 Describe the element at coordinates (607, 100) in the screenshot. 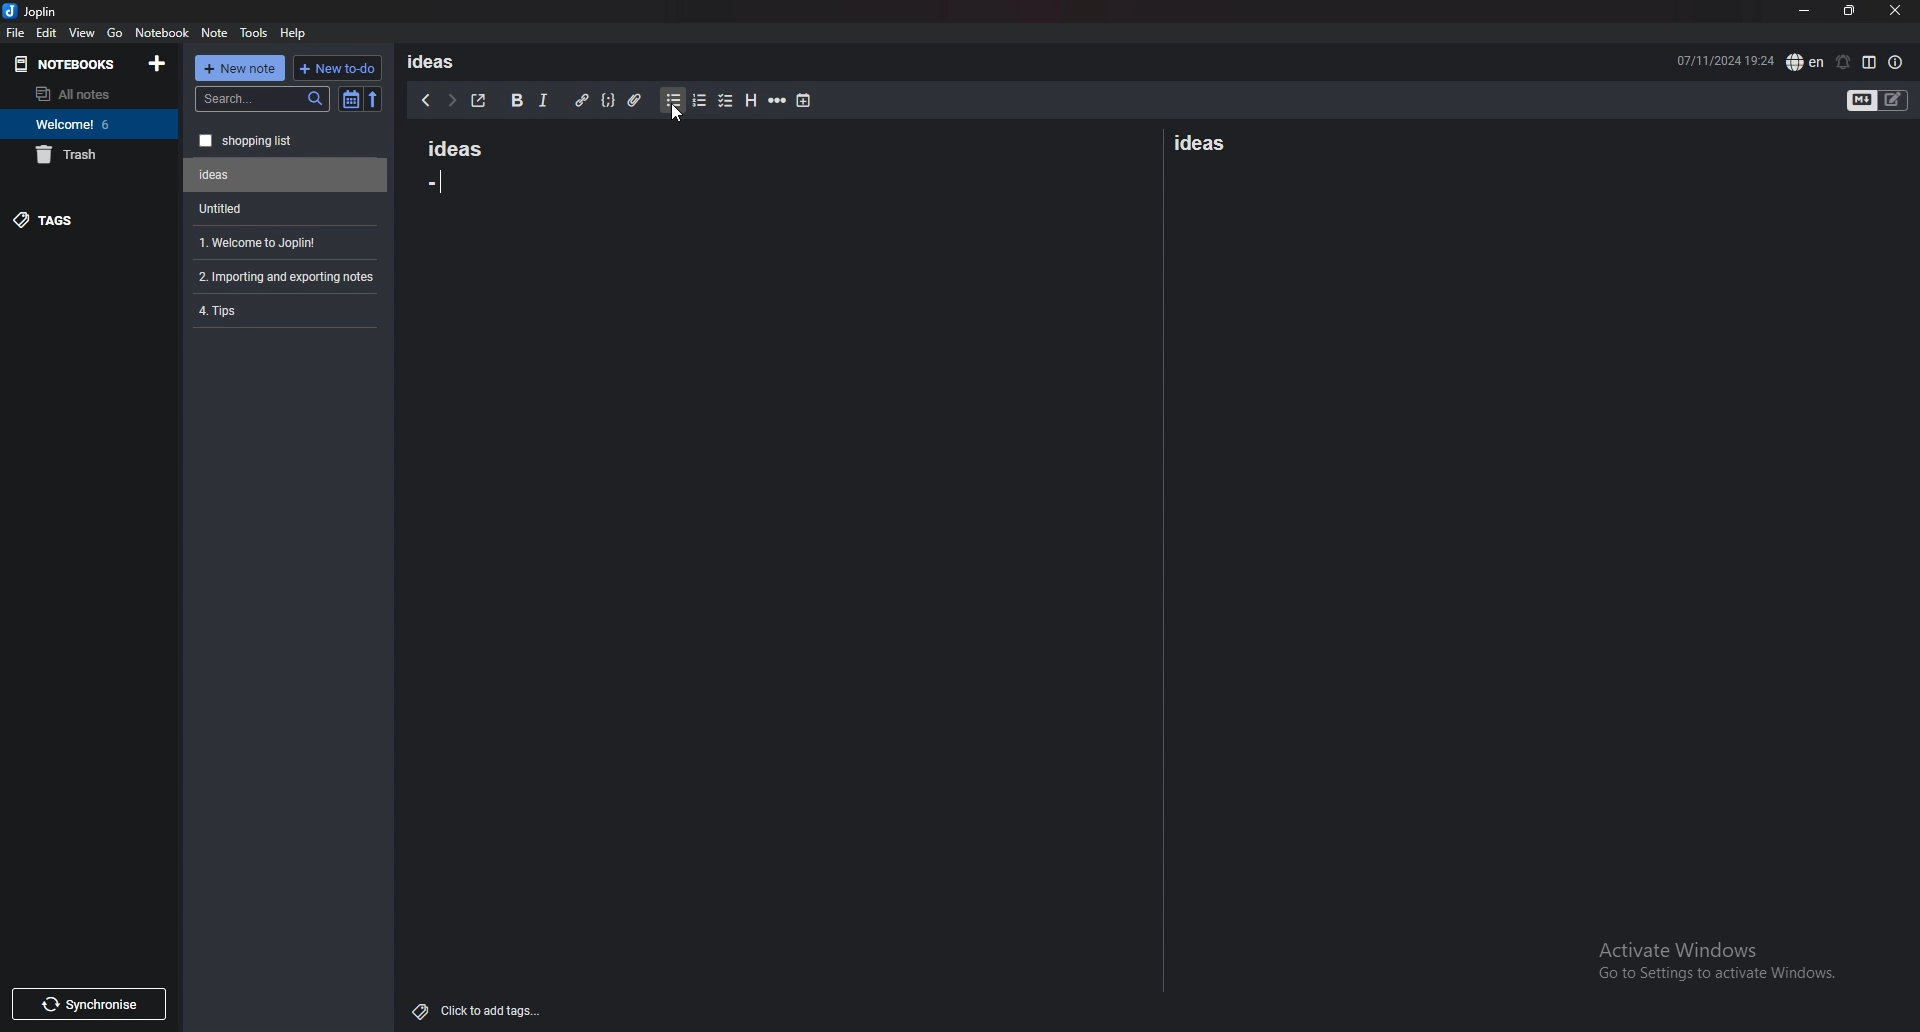

I see `code` at that location.